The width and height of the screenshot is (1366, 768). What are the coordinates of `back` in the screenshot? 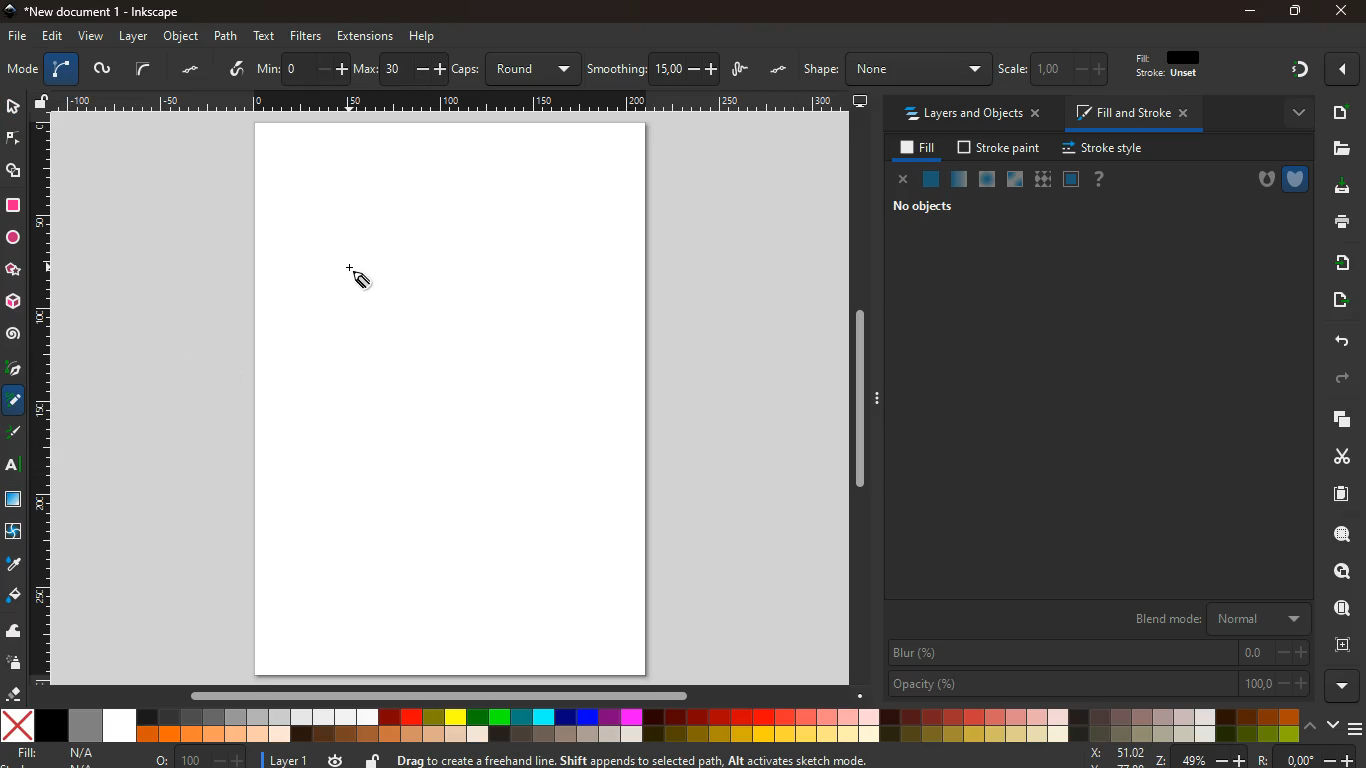 It's located at (1336, 340).